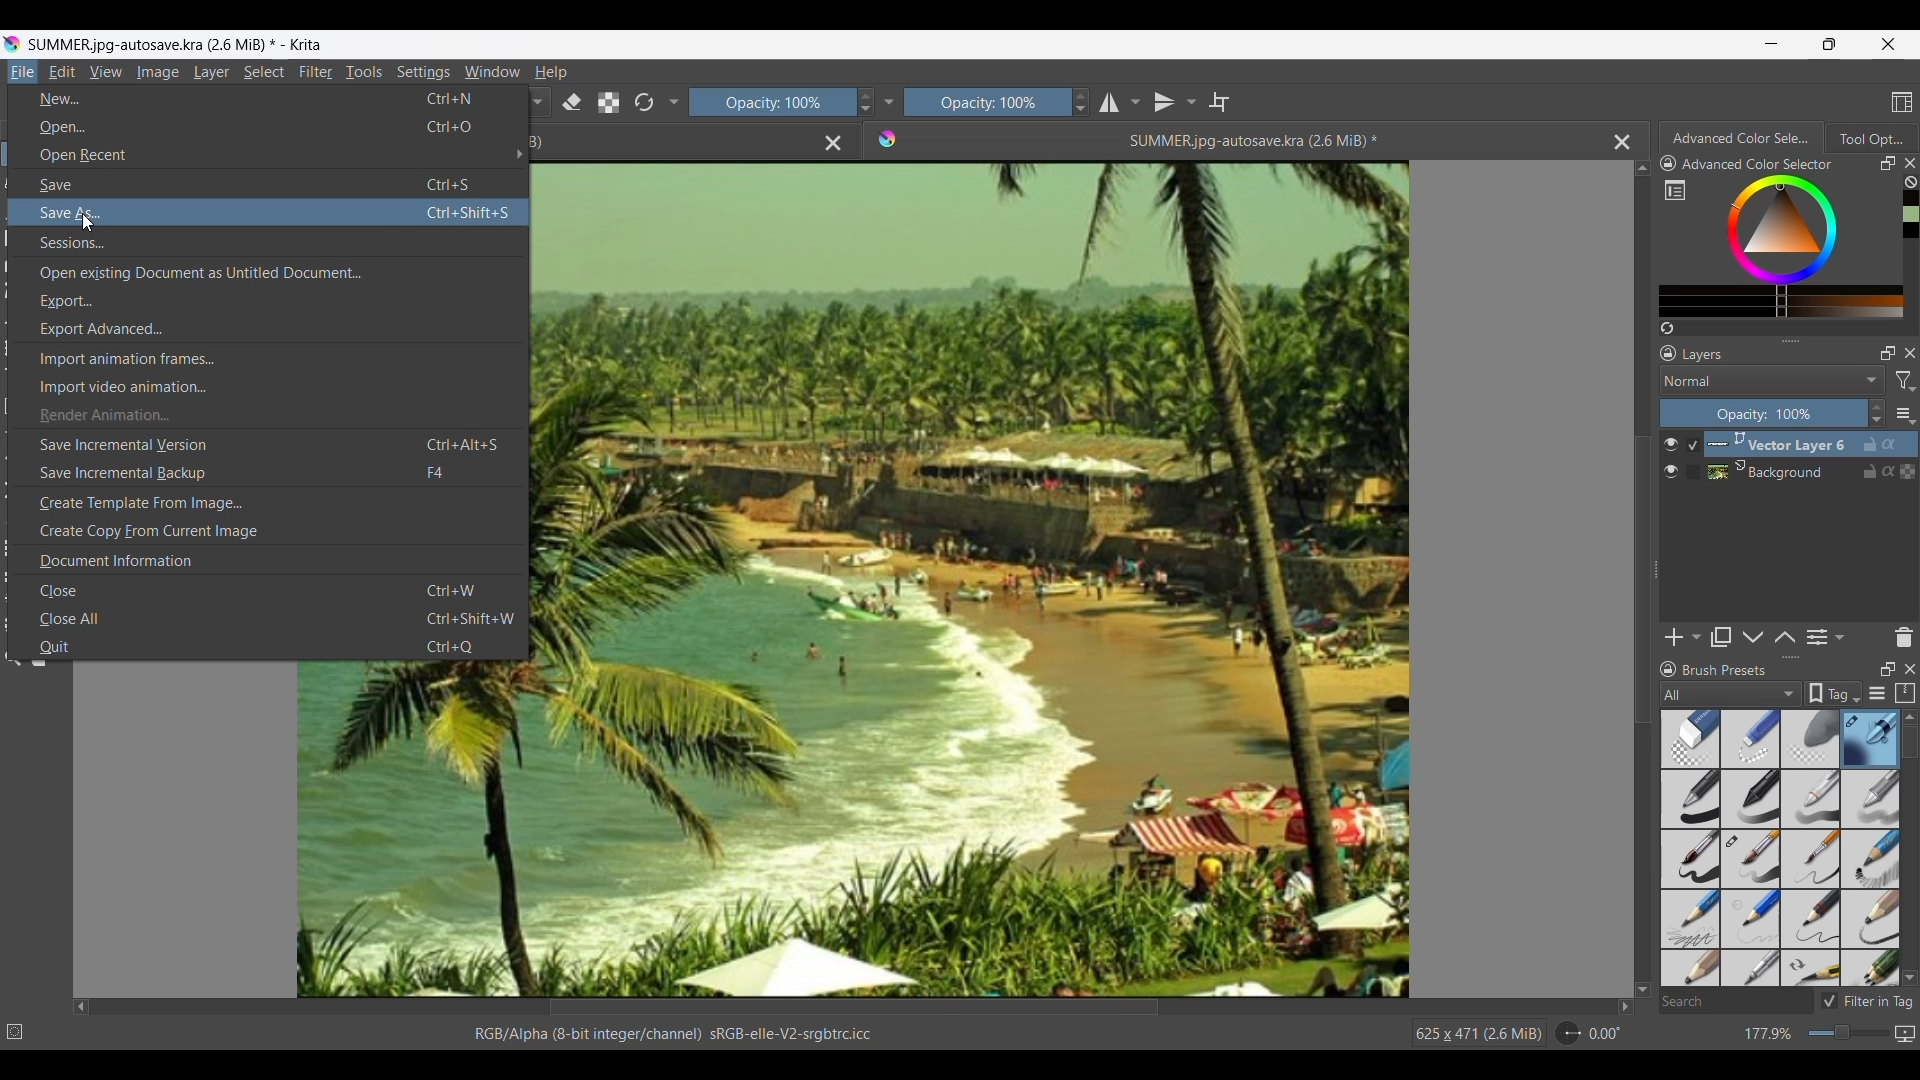 This screenshot has height=1080, width=1920. Describe the element at coordinates (1720, 637) in the screenshot. I see `Duplicate layer/mask` at that location.